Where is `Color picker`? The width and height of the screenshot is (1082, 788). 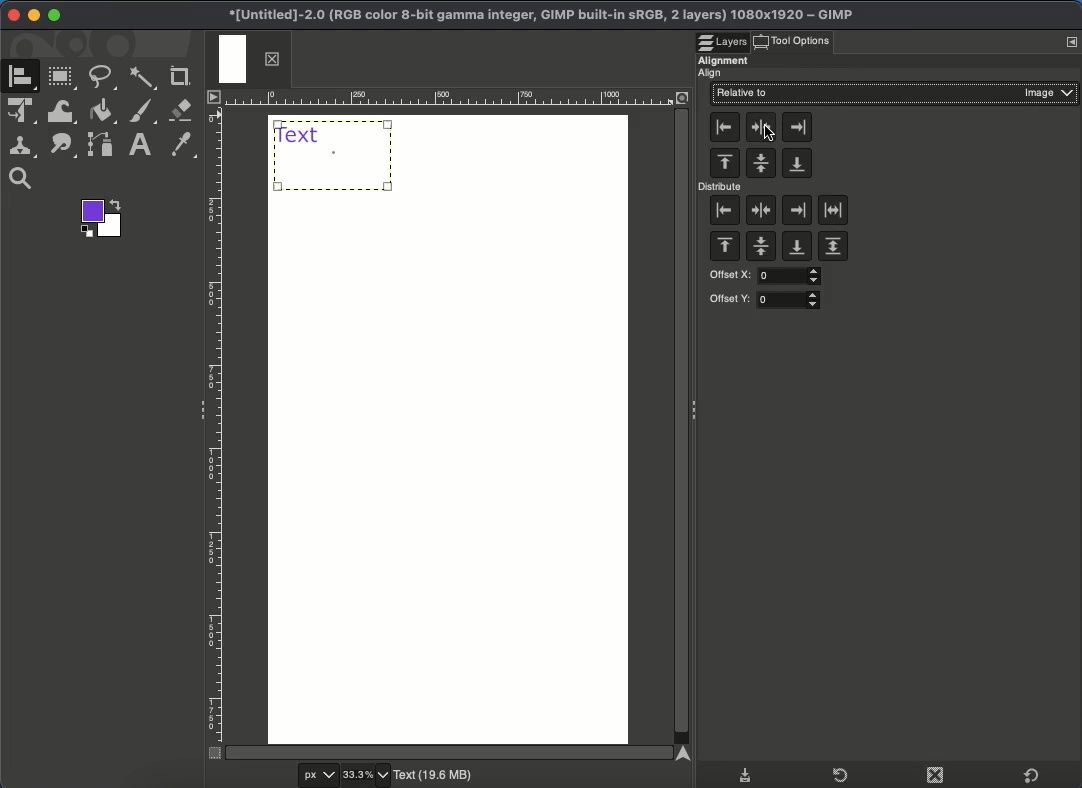 Color picker is located at coordinates (185, 146).